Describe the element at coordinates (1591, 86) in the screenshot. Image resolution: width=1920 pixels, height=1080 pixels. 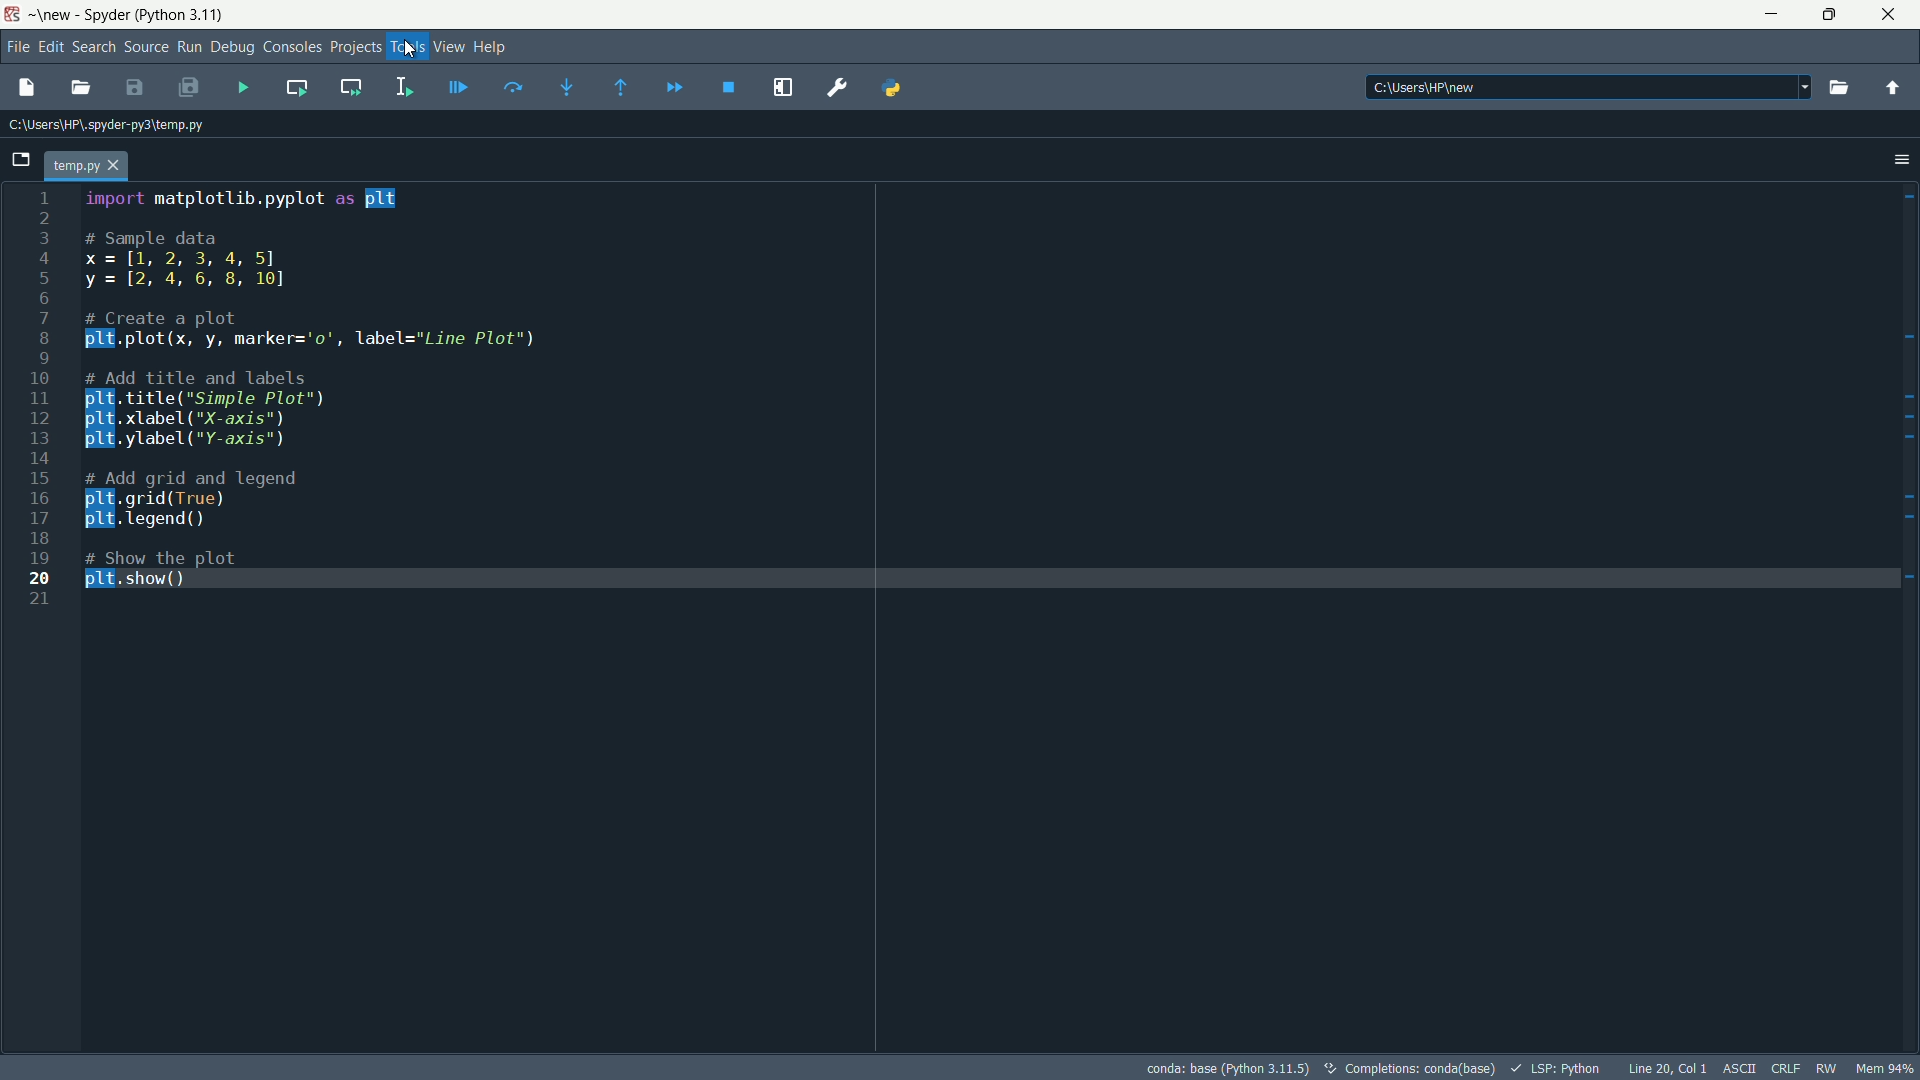
I see ` C:\Users\WP\new` at that location.